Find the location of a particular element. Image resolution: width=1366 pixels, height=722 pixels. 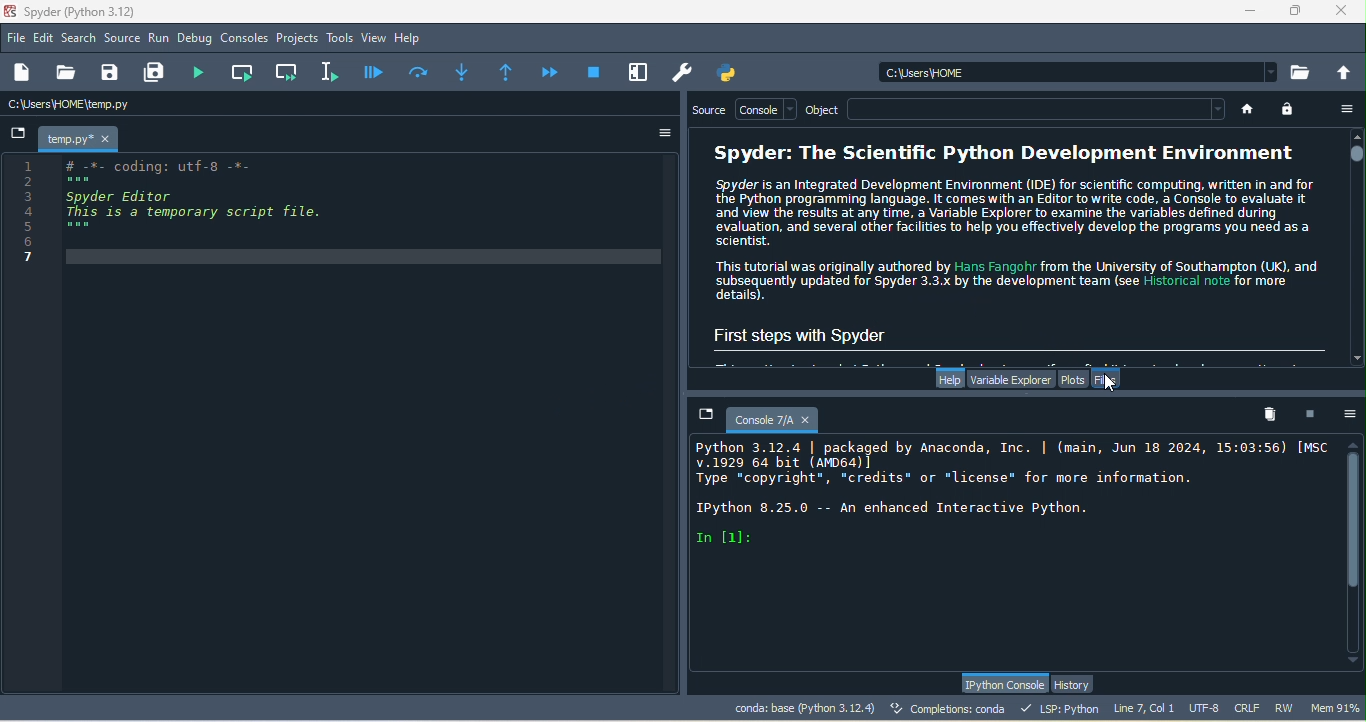

method is located at coordinates (462, 70).